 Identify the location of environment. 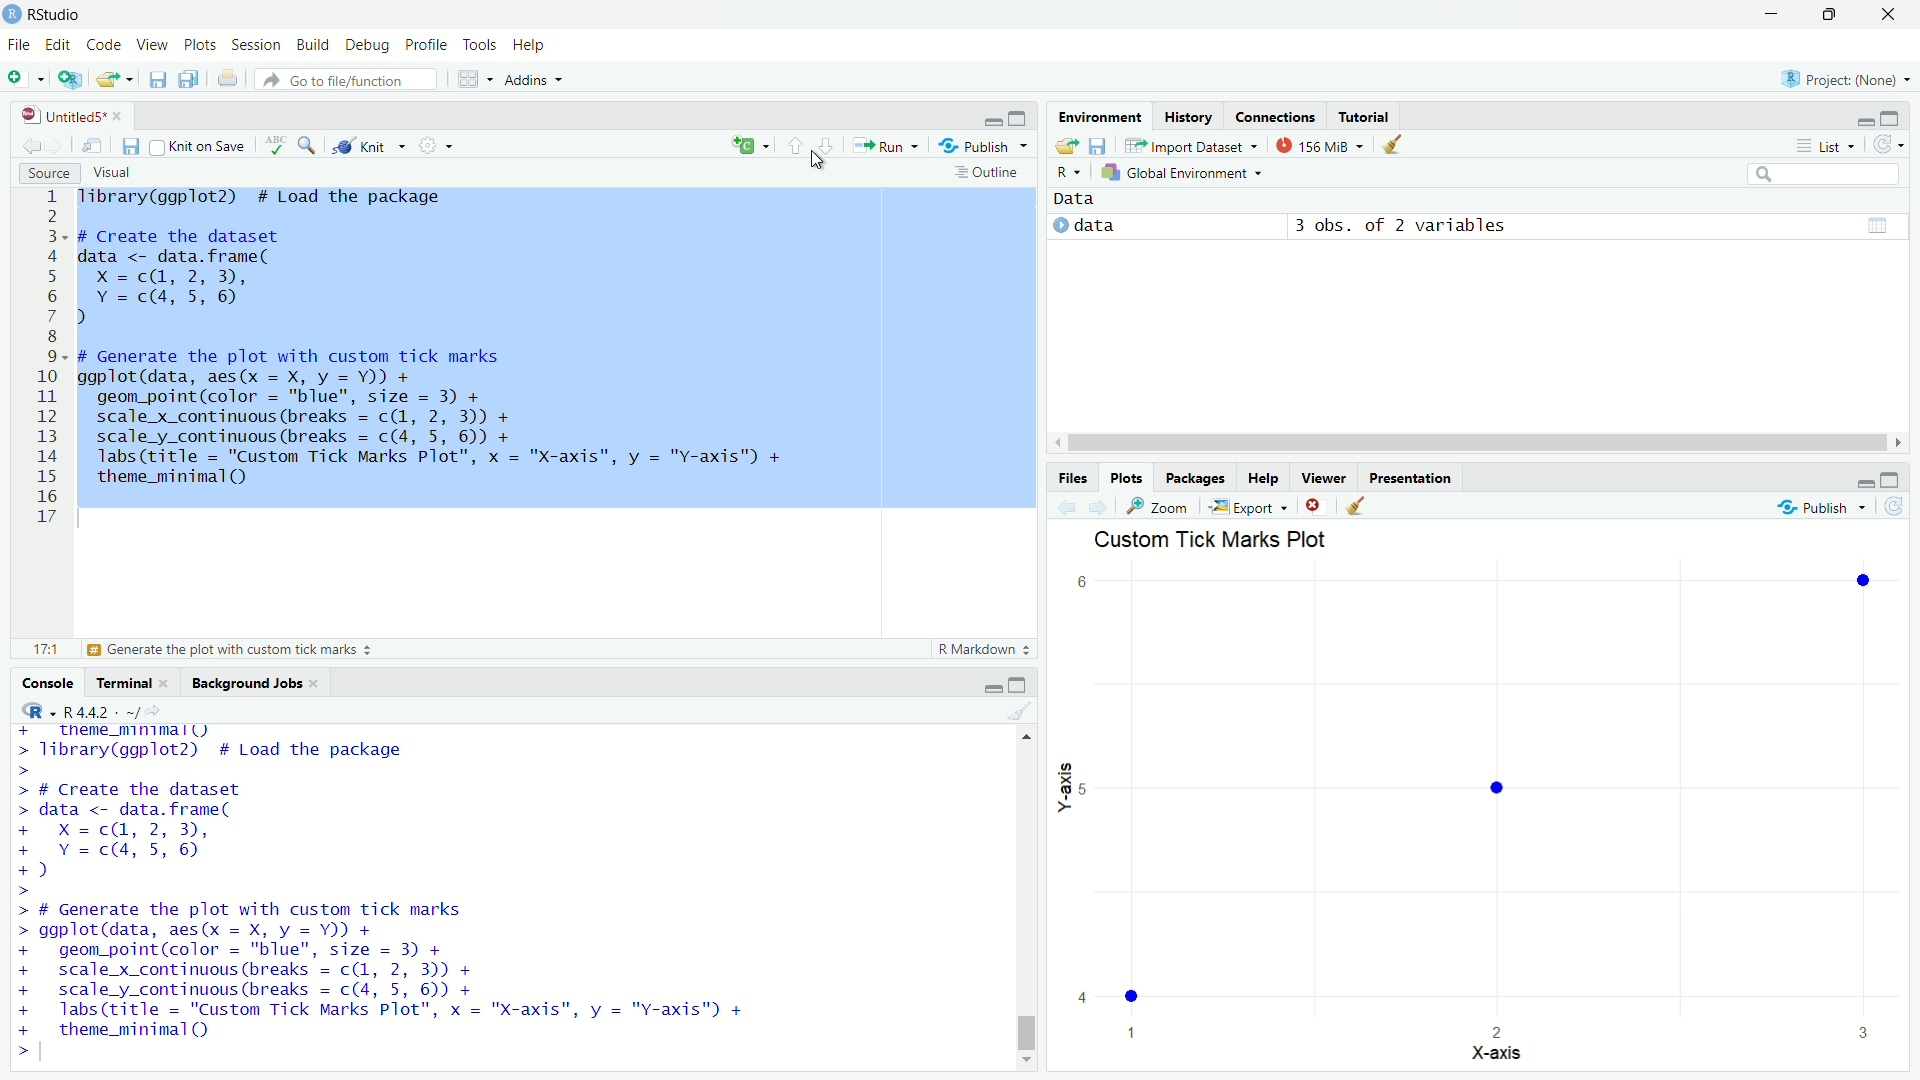
(1101, 115).